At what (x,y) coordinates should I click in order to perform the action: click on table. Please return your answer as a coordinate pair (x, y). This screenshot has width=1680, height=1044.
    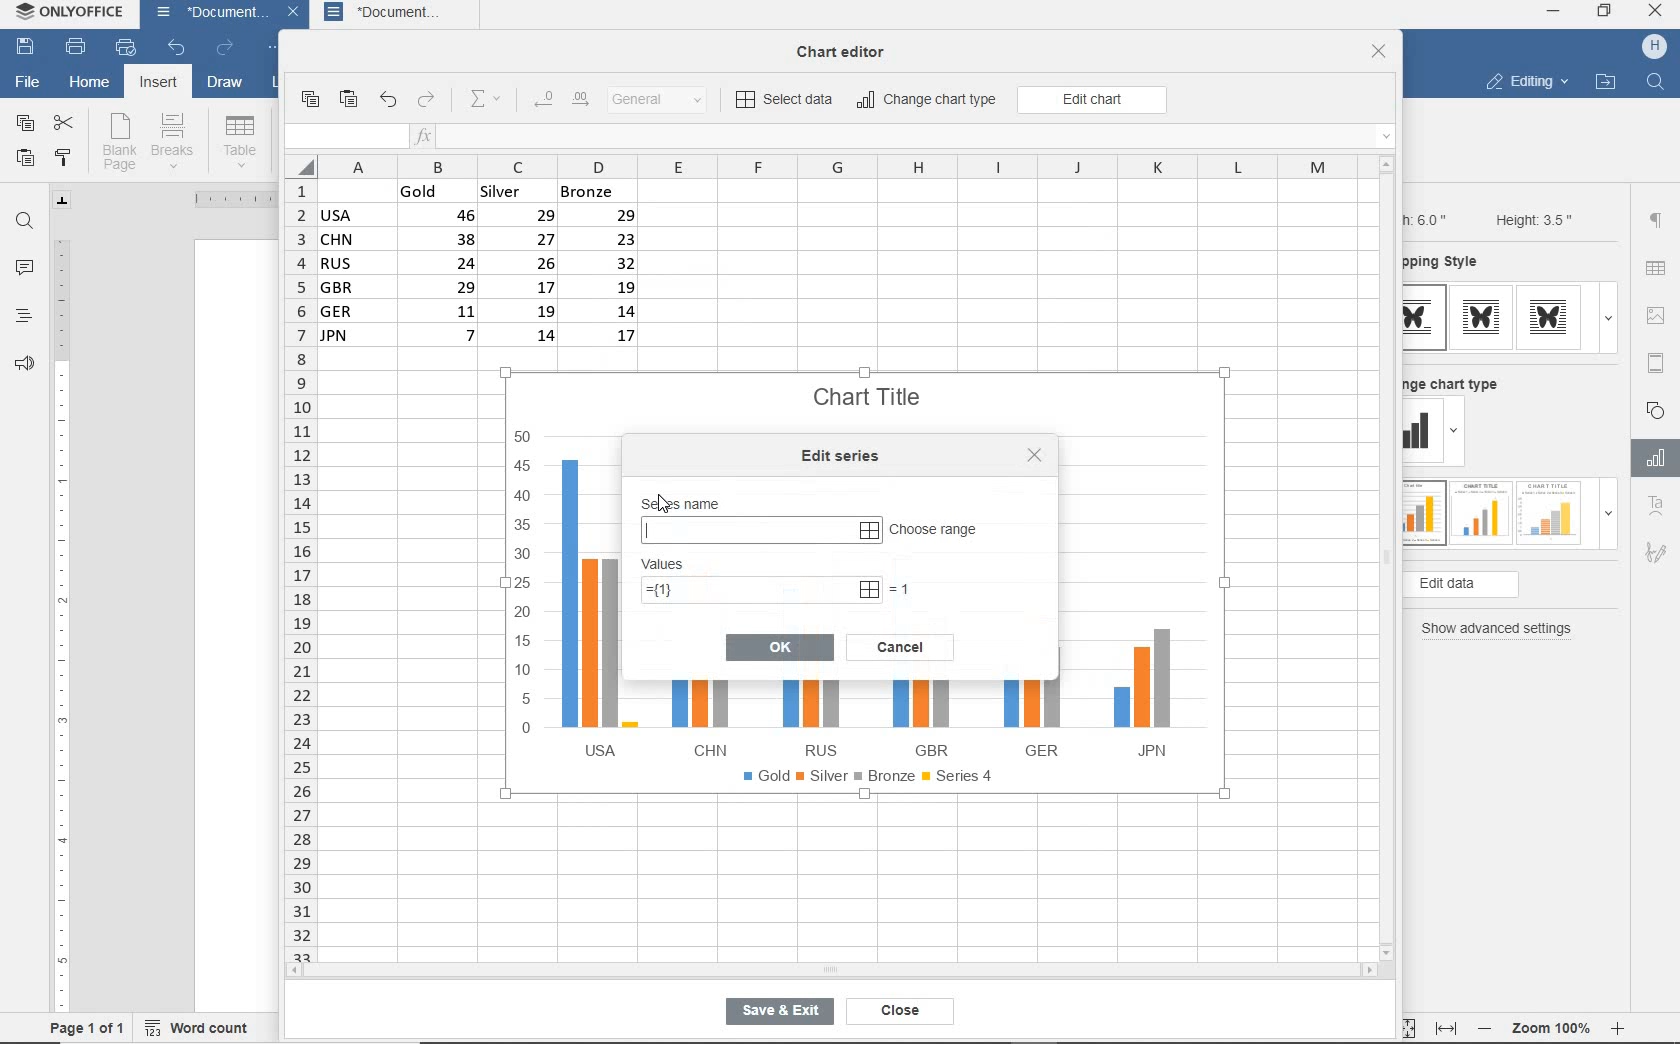
    Looking at the image, I should click on (1657, 270).